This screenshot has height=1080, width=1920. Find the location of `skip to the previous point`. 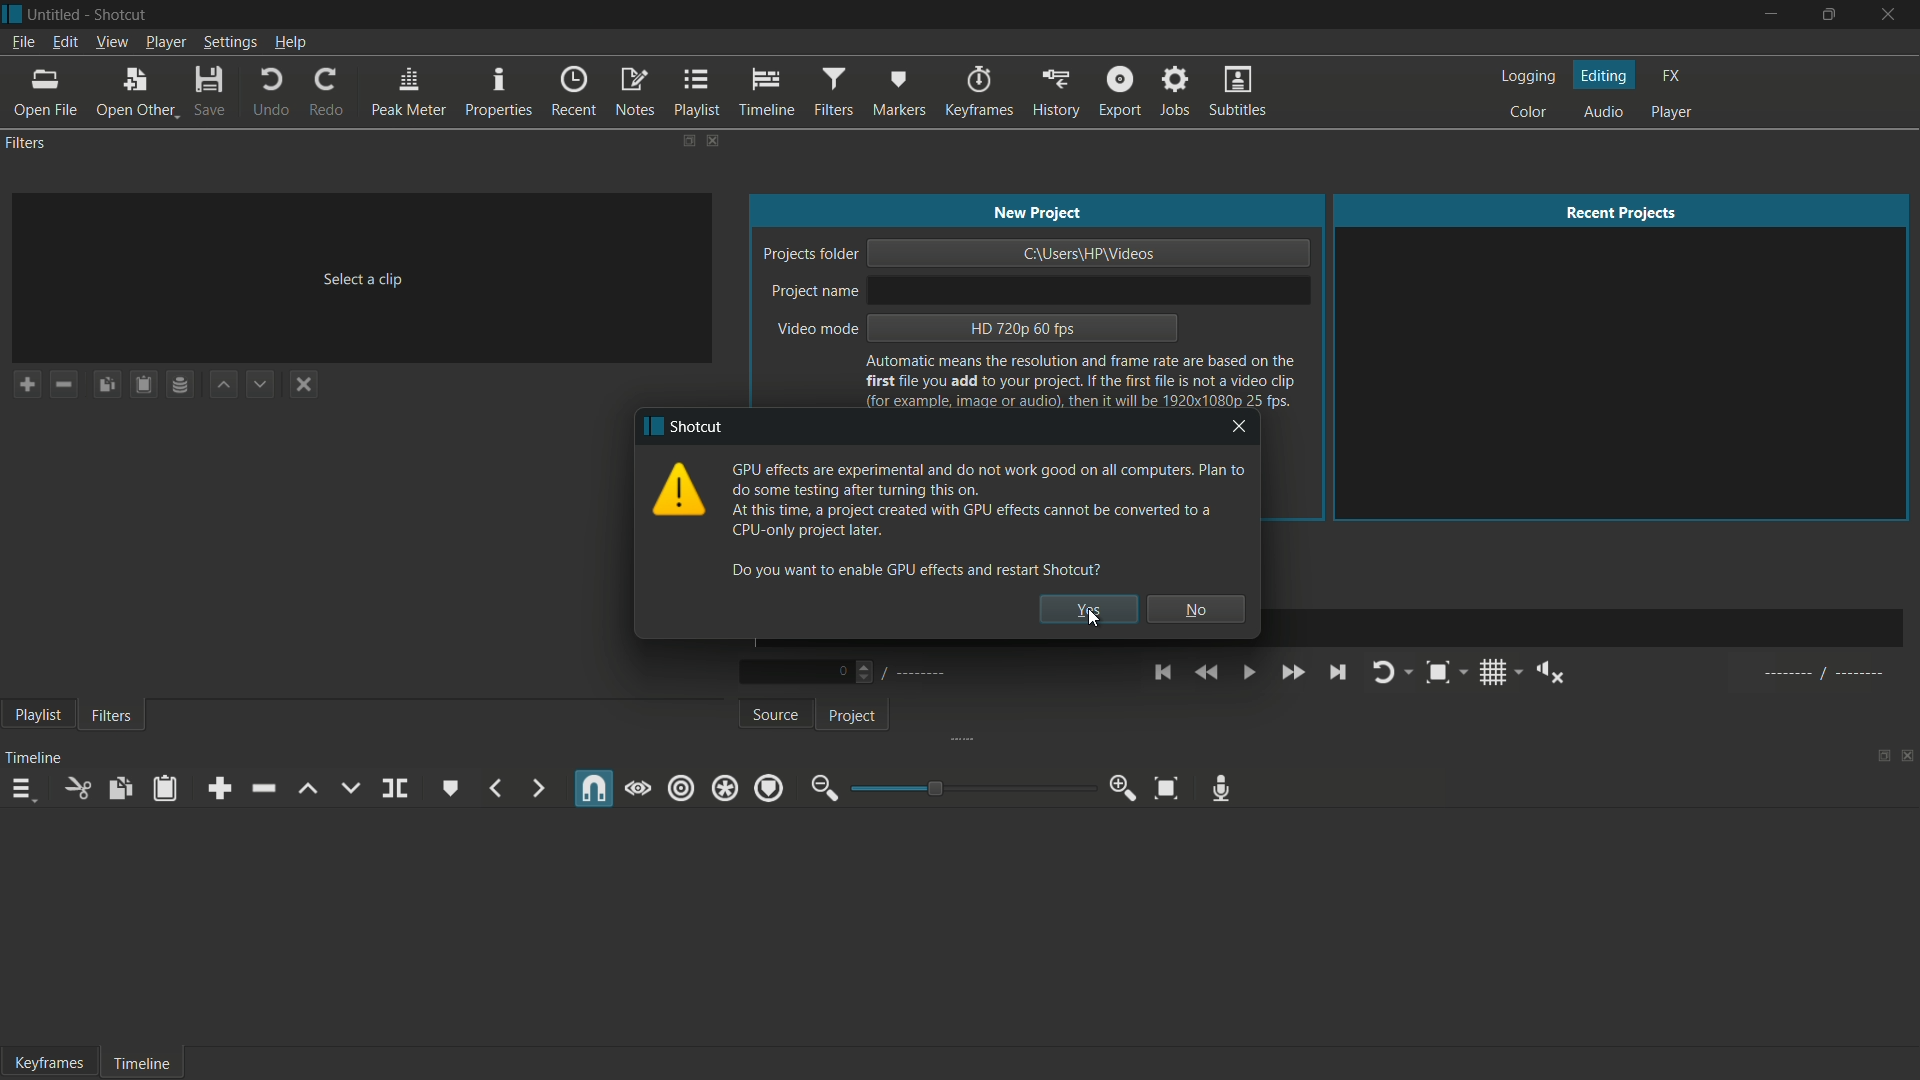

skip to the previous point is located at coordinates (1162, 673).